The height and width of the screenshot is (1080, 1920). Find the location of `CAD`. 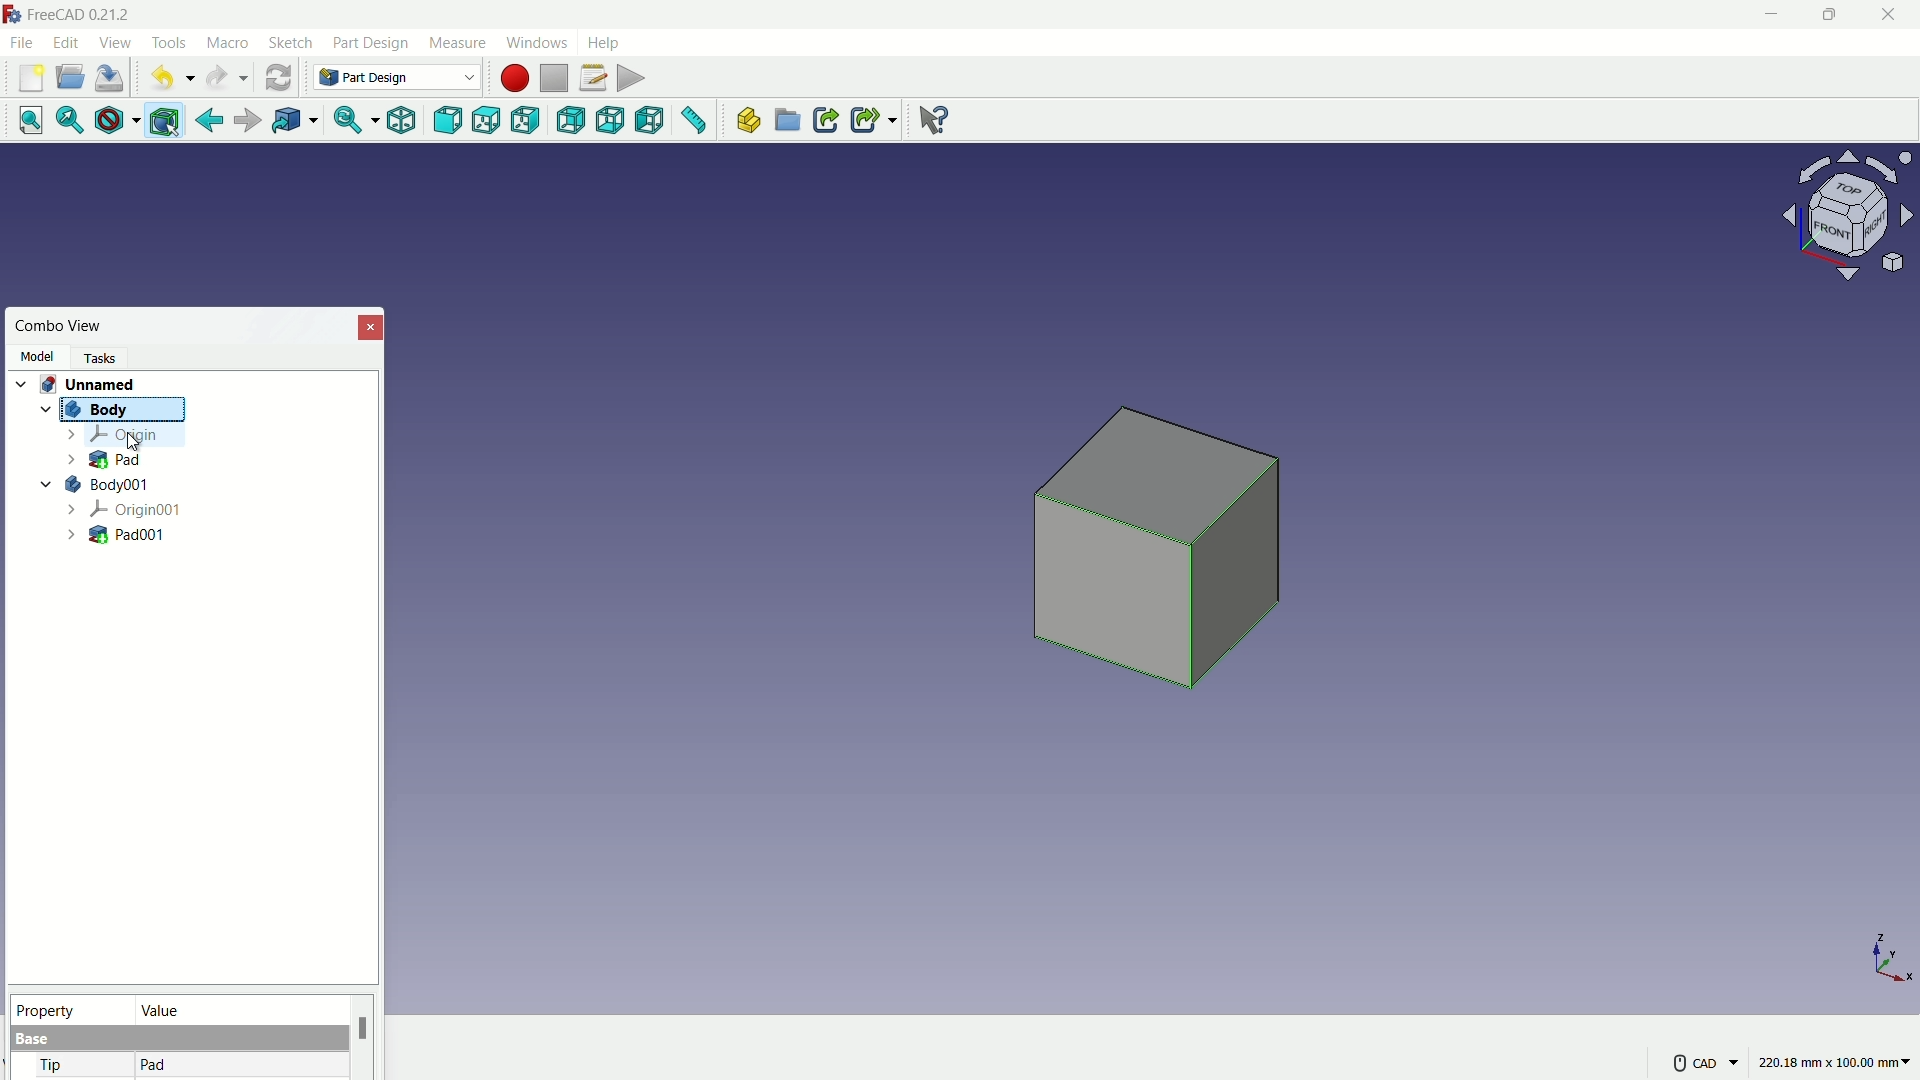

CAD is located at coordinates (1703, 1061).